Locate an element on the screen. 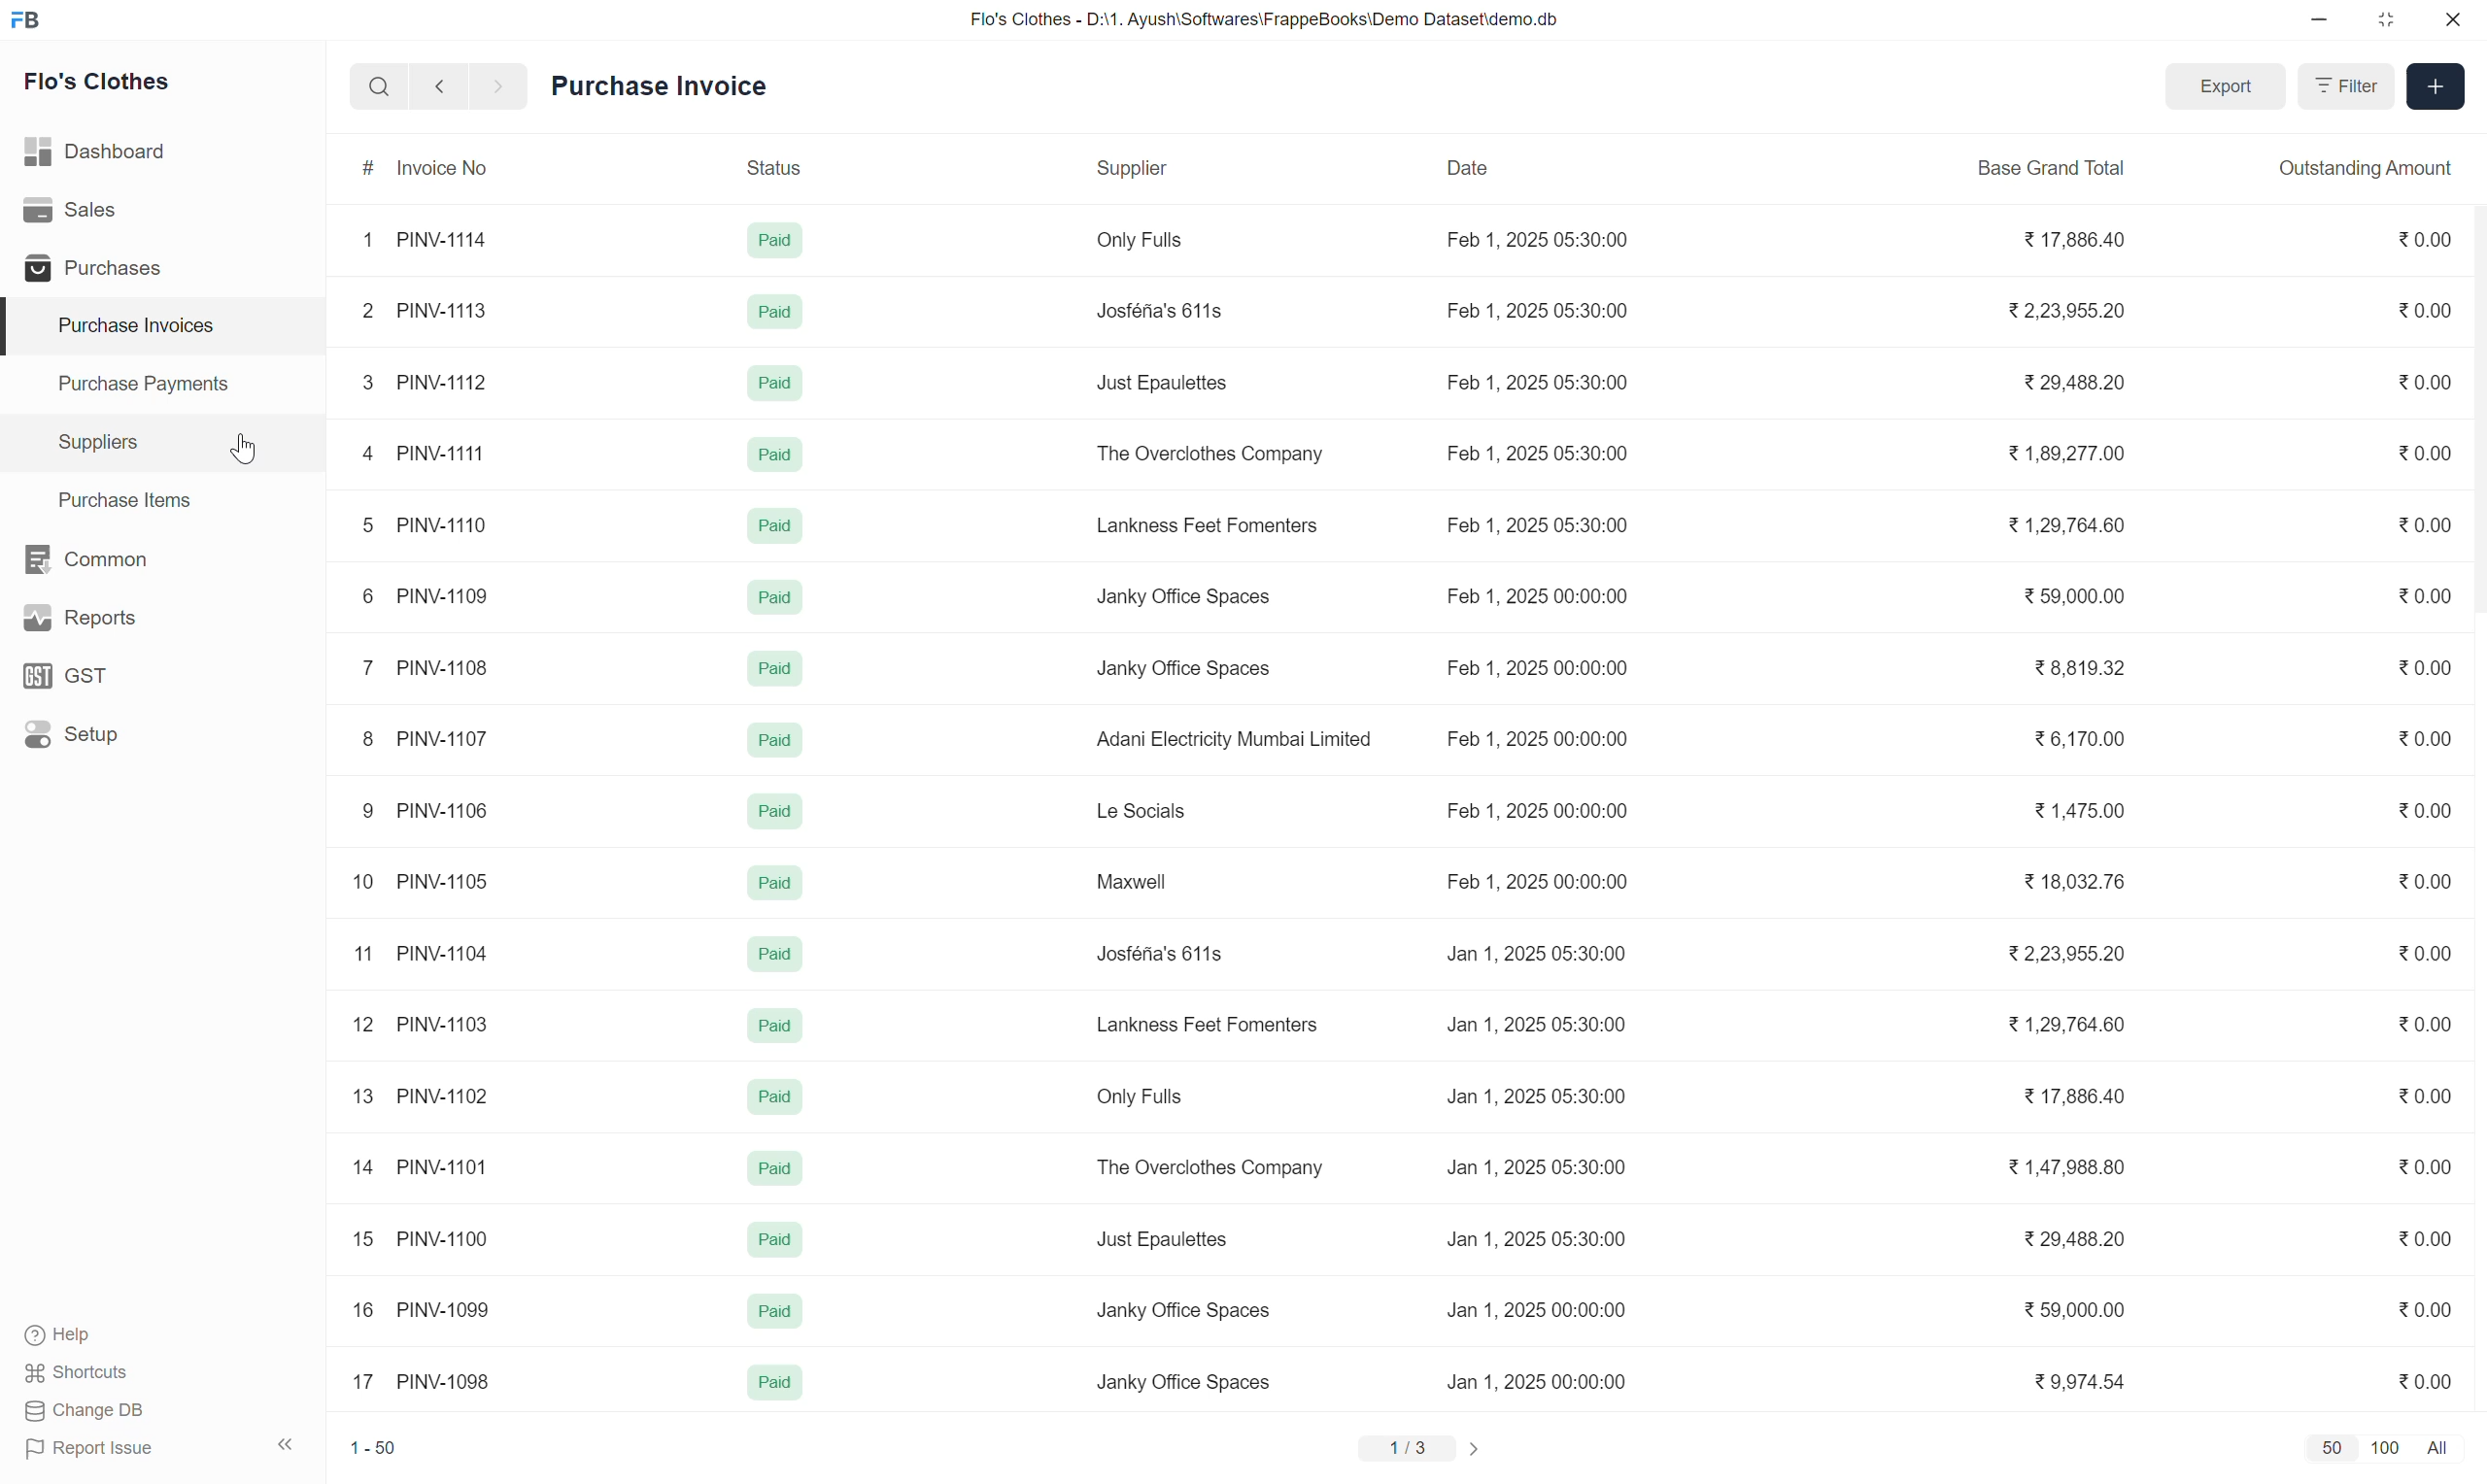  9,974.54 is located at coordinates (2080, 1380).